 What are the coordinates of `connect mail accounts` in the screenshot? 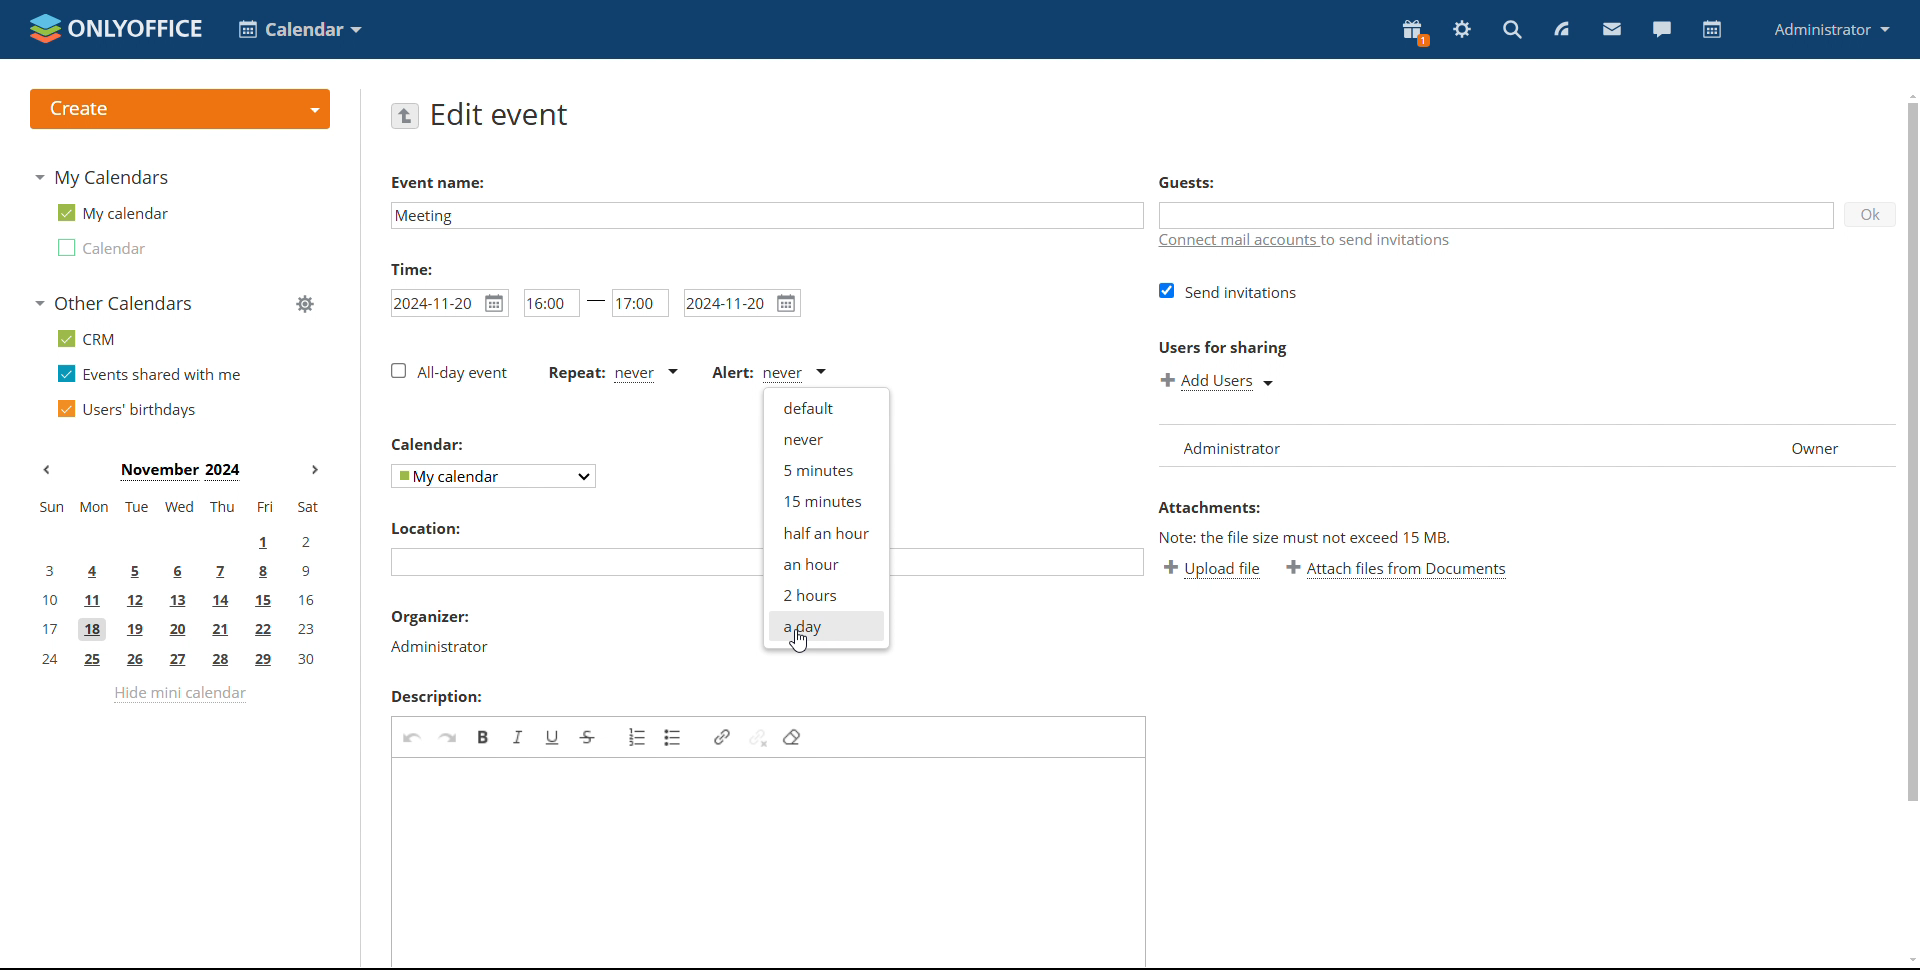 It's located at (1309, 242).